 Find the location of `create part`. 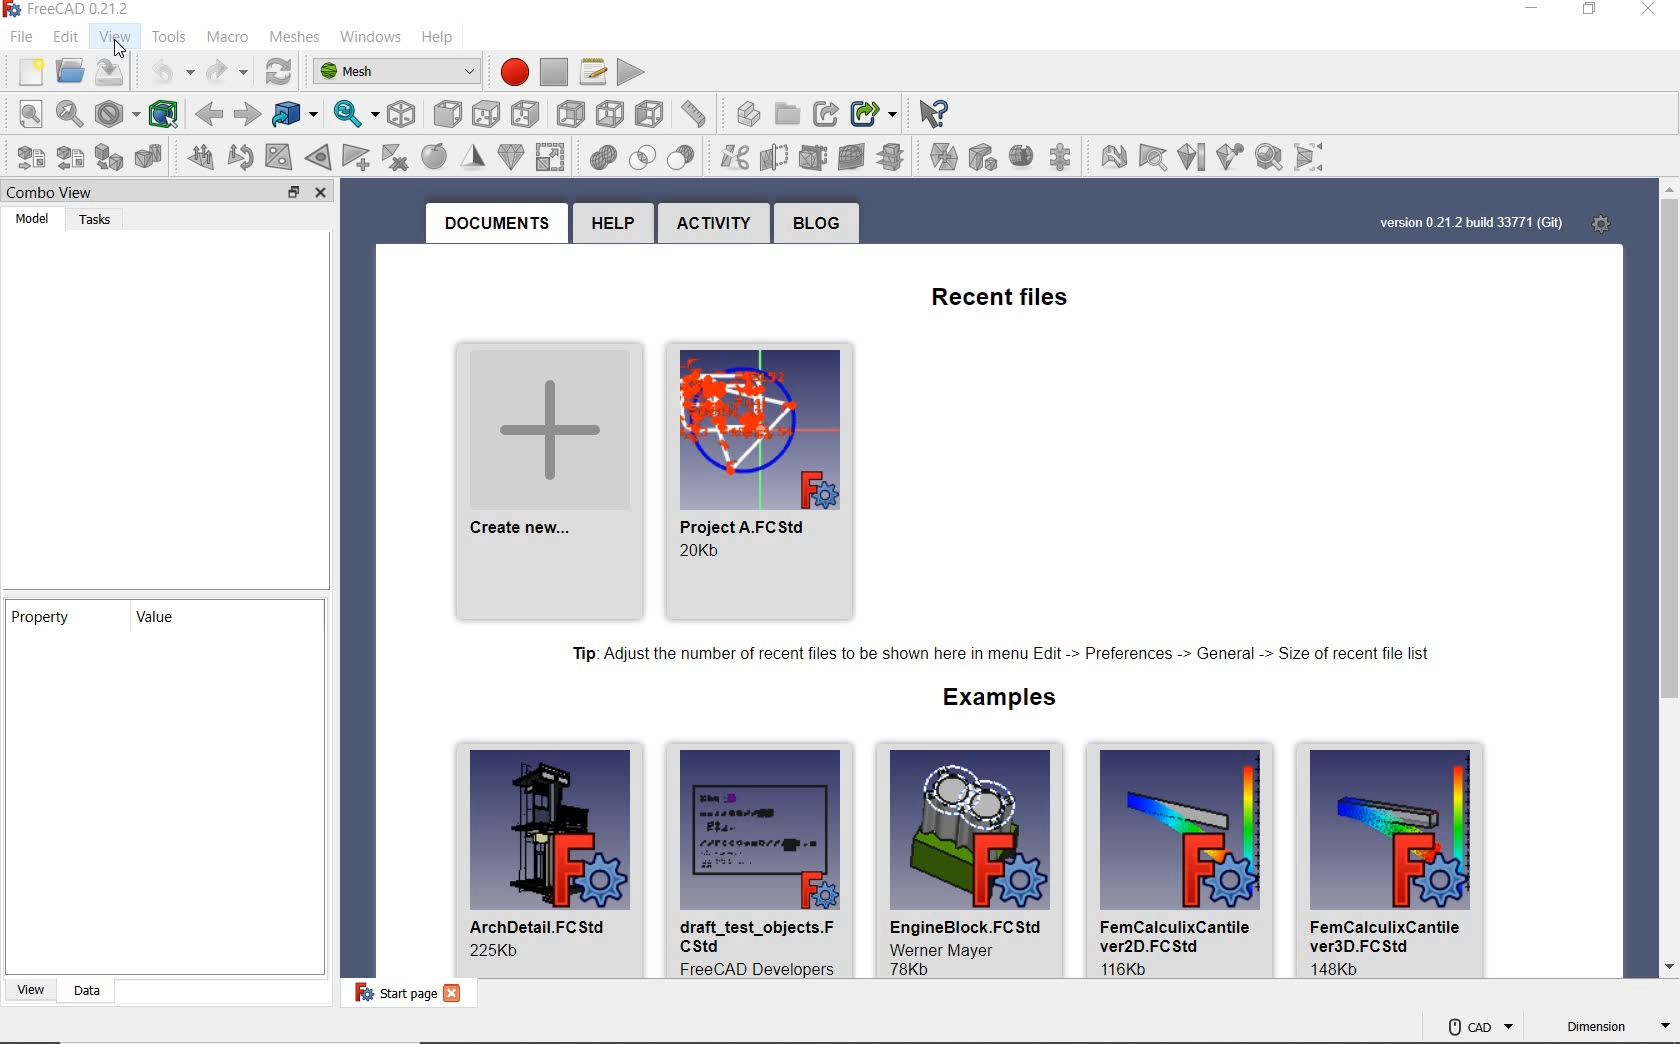

create part is located at coordinates (697, 113).